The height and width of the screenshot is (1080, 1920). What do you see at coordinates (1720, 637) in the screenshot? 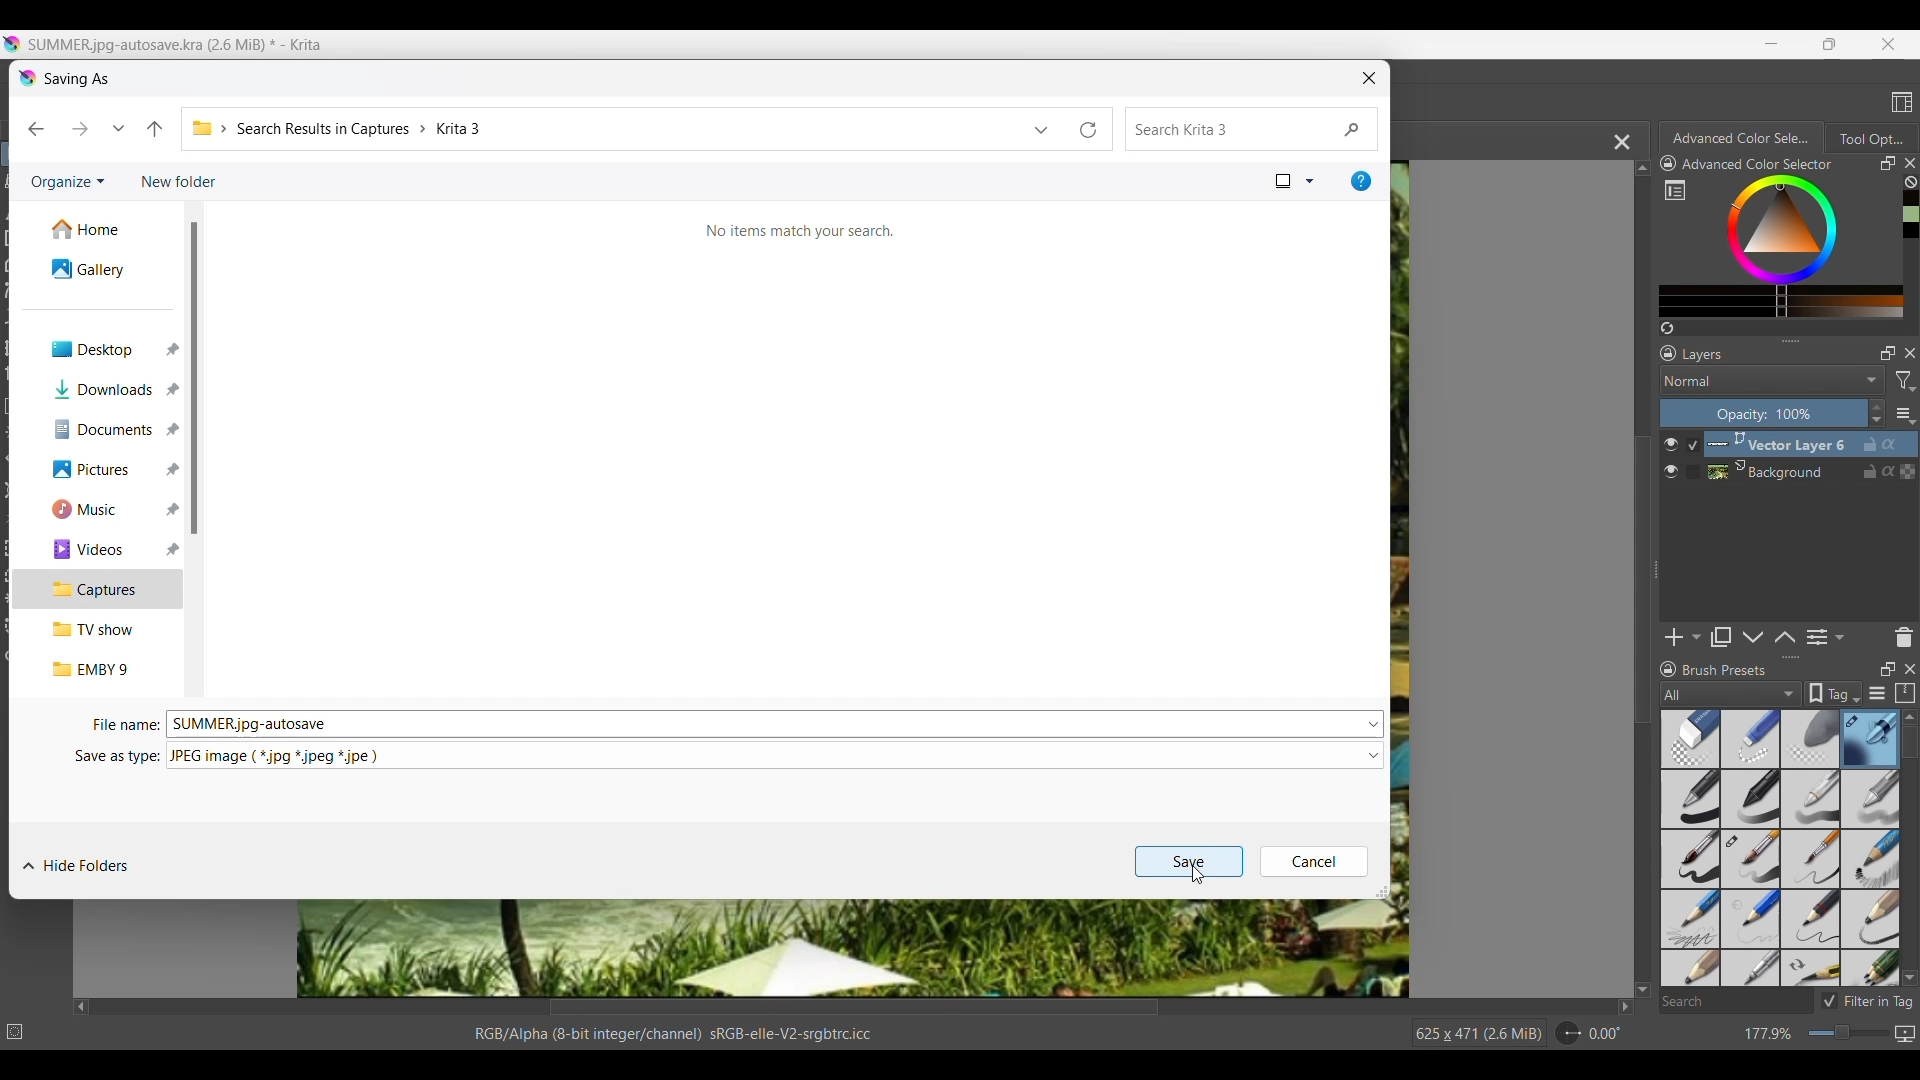
I see `Duplicate layer/mask` at bounding box center [1720, 637].